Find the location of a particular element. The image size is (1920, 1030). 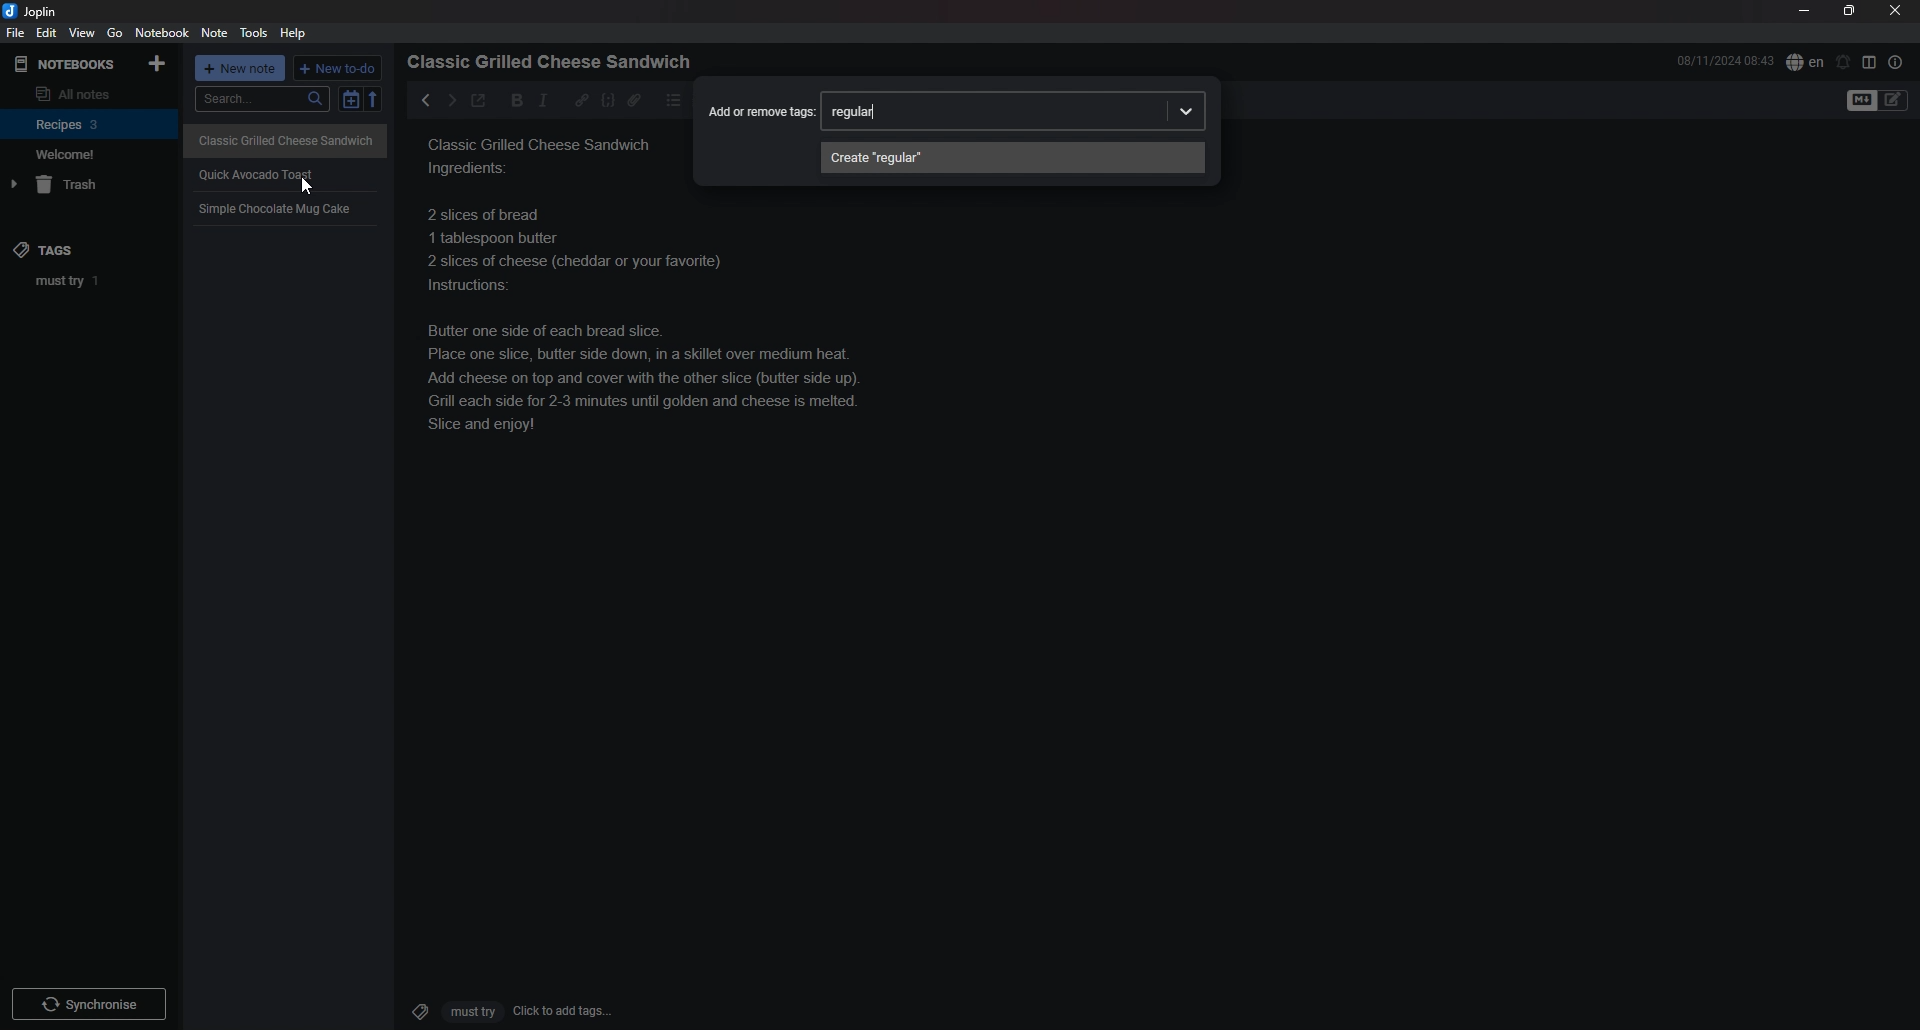

reverse sort order is located at coordinates (377, 100).